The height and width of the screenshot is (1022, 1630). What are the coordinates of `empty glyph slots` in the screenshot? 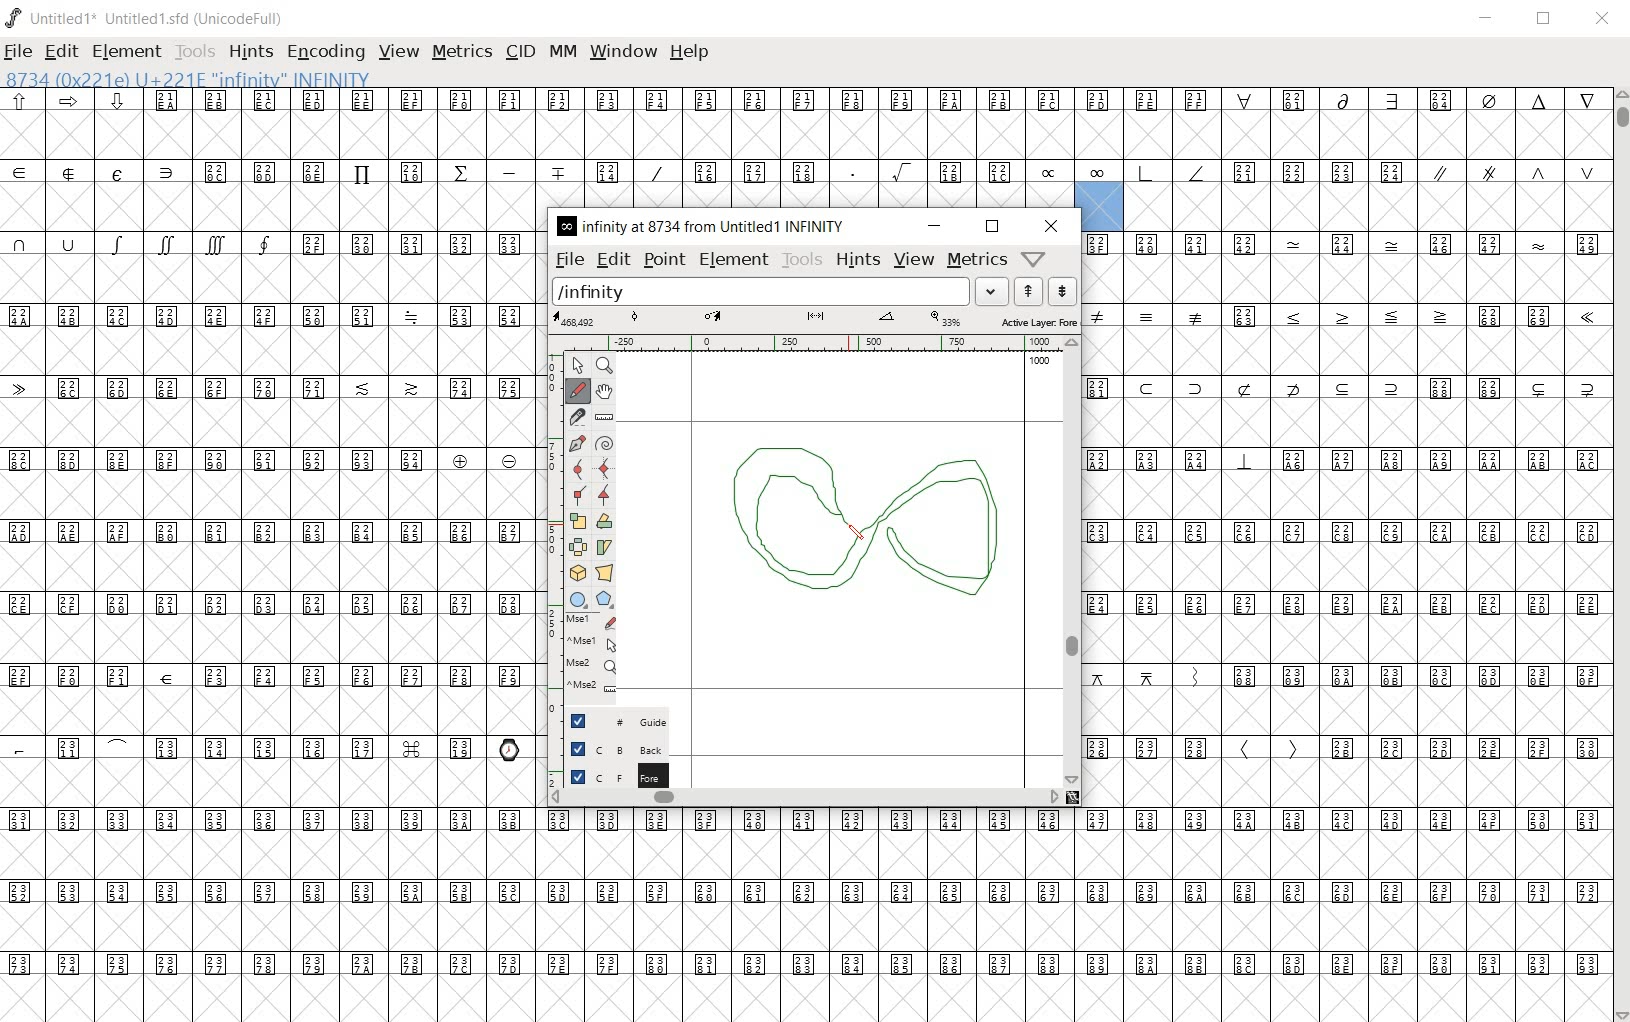 It's located at (1349, 351).